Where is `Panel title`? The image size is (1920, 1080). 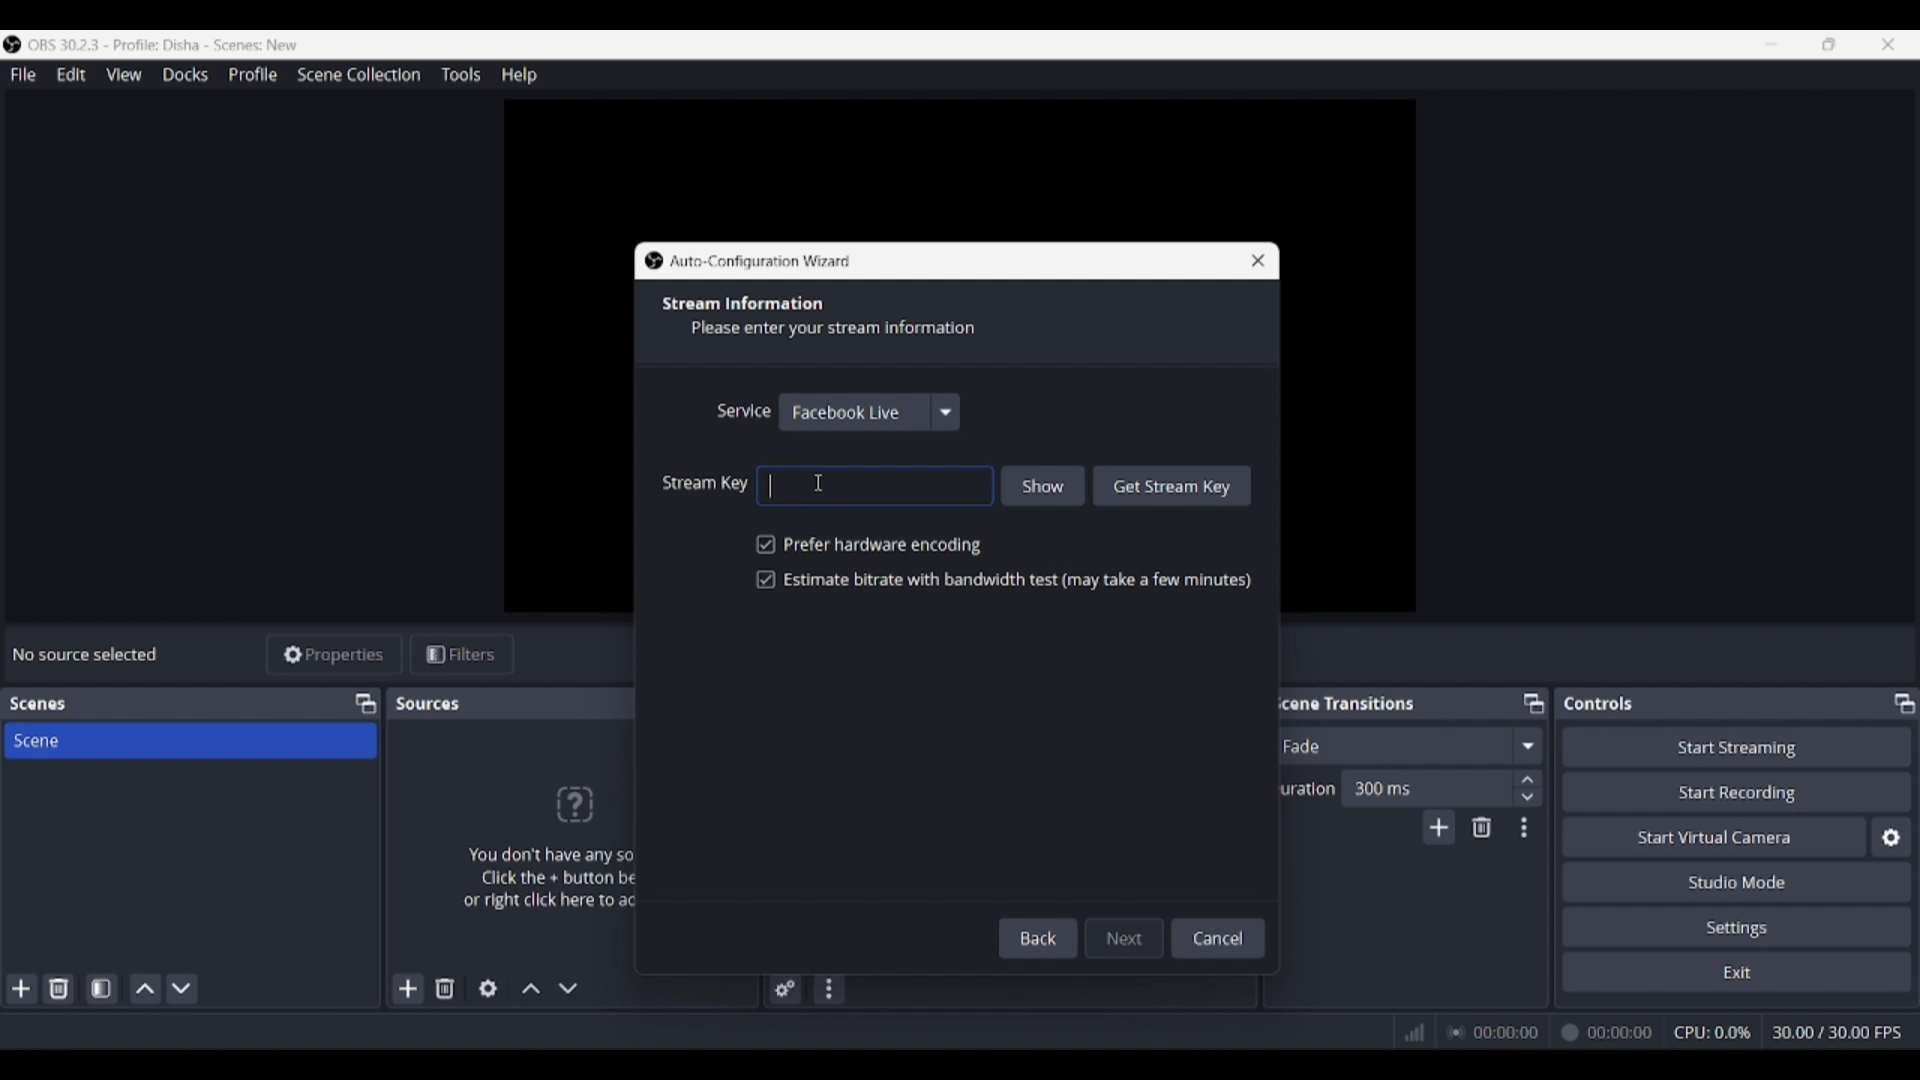 Panel title is located at coordinates (38, 704).